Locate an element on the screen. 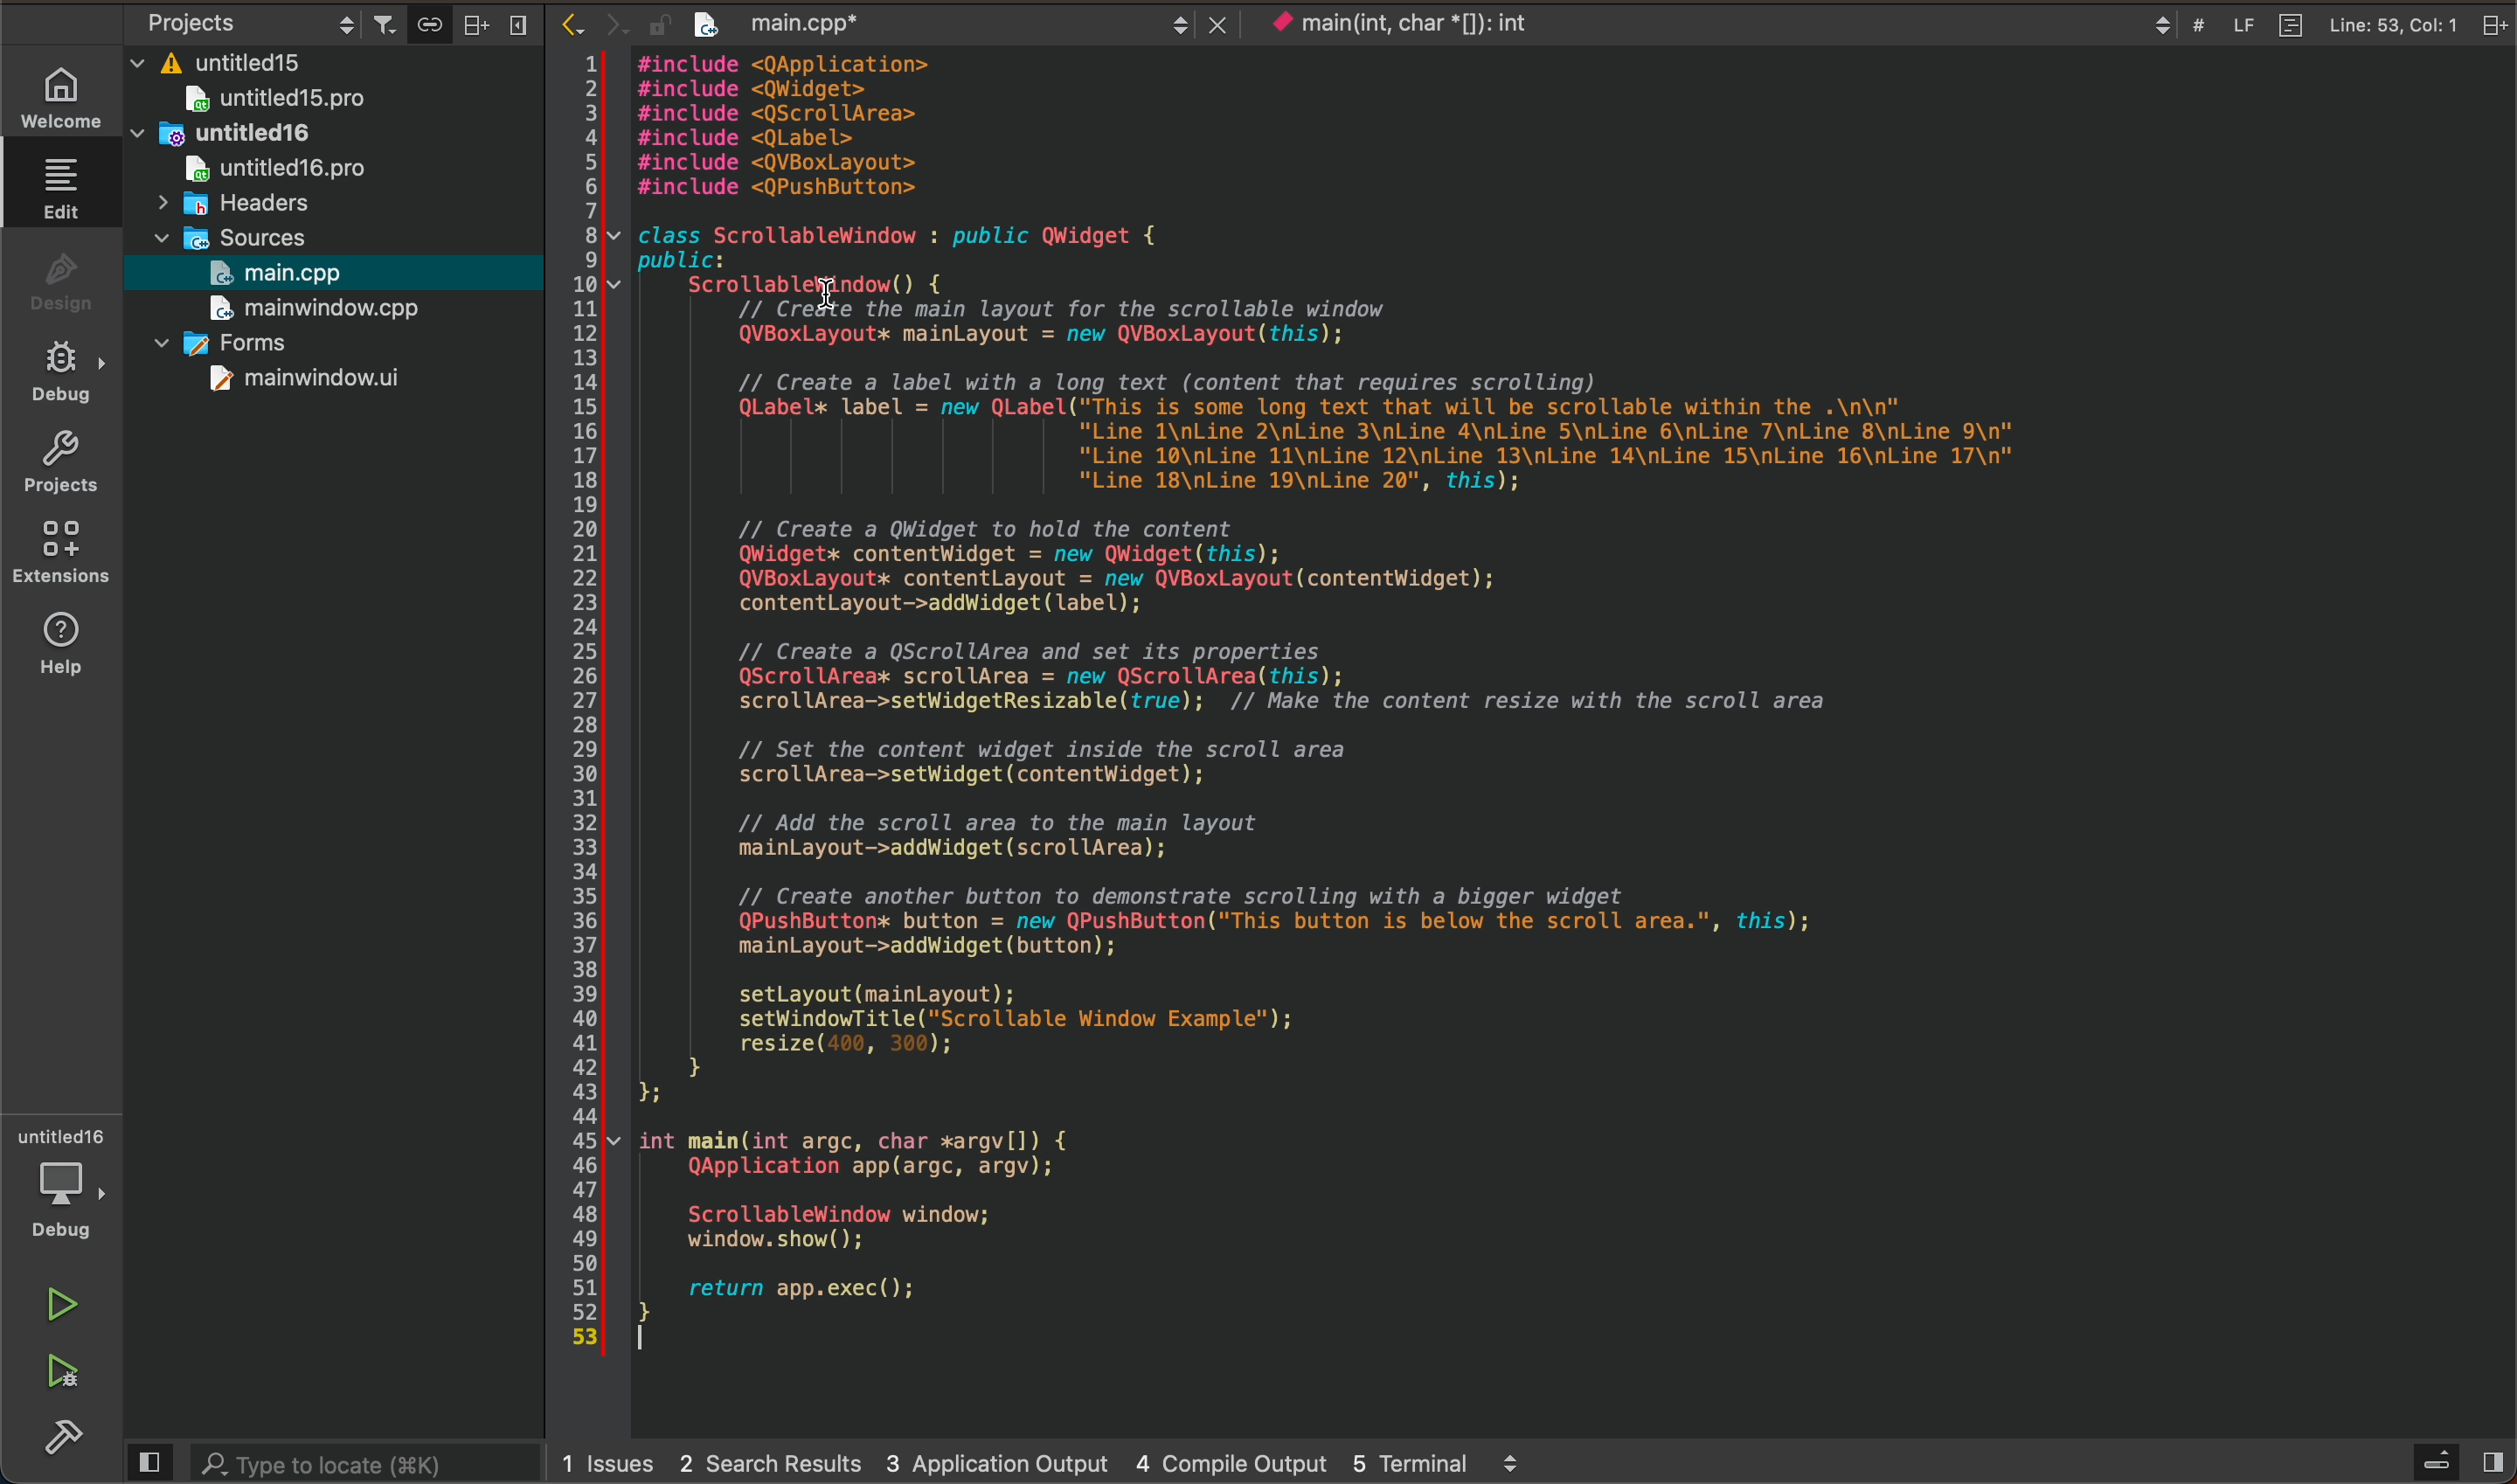  arrows is located at coordinates (606, 22).